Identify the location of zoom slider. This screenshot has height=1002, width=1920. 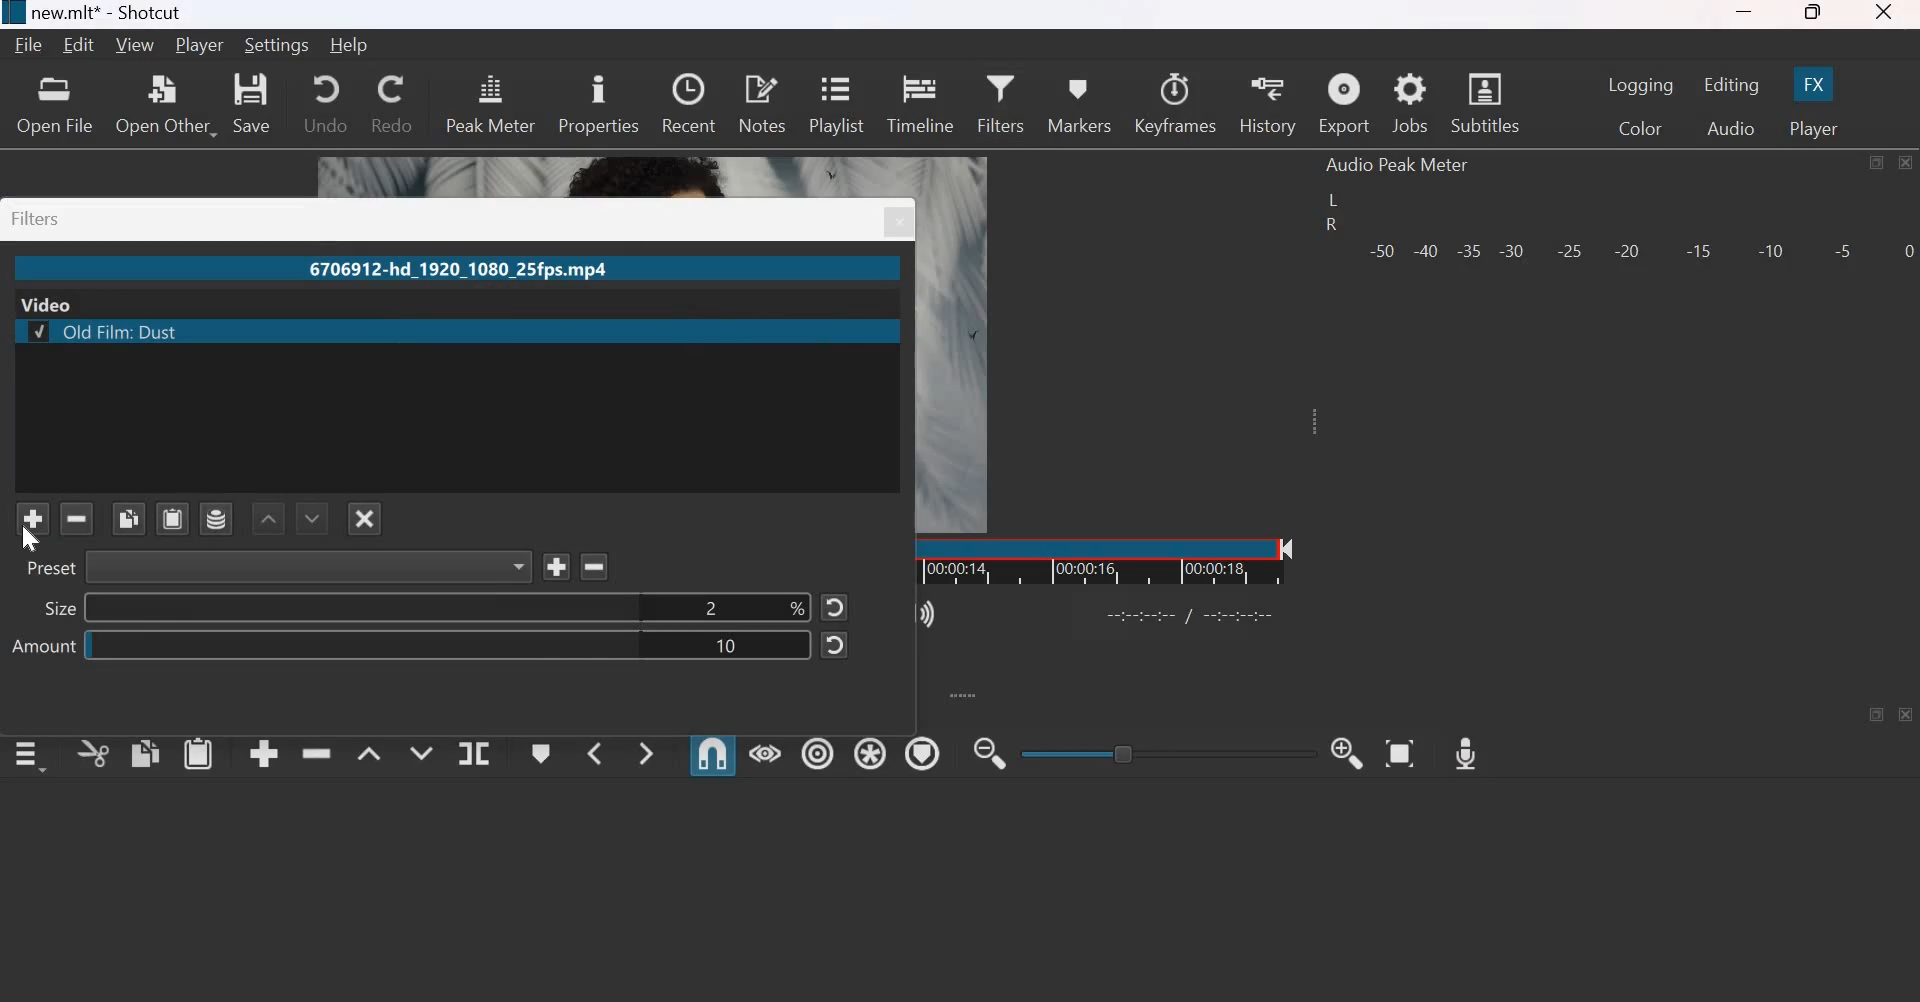
(1160, 753).